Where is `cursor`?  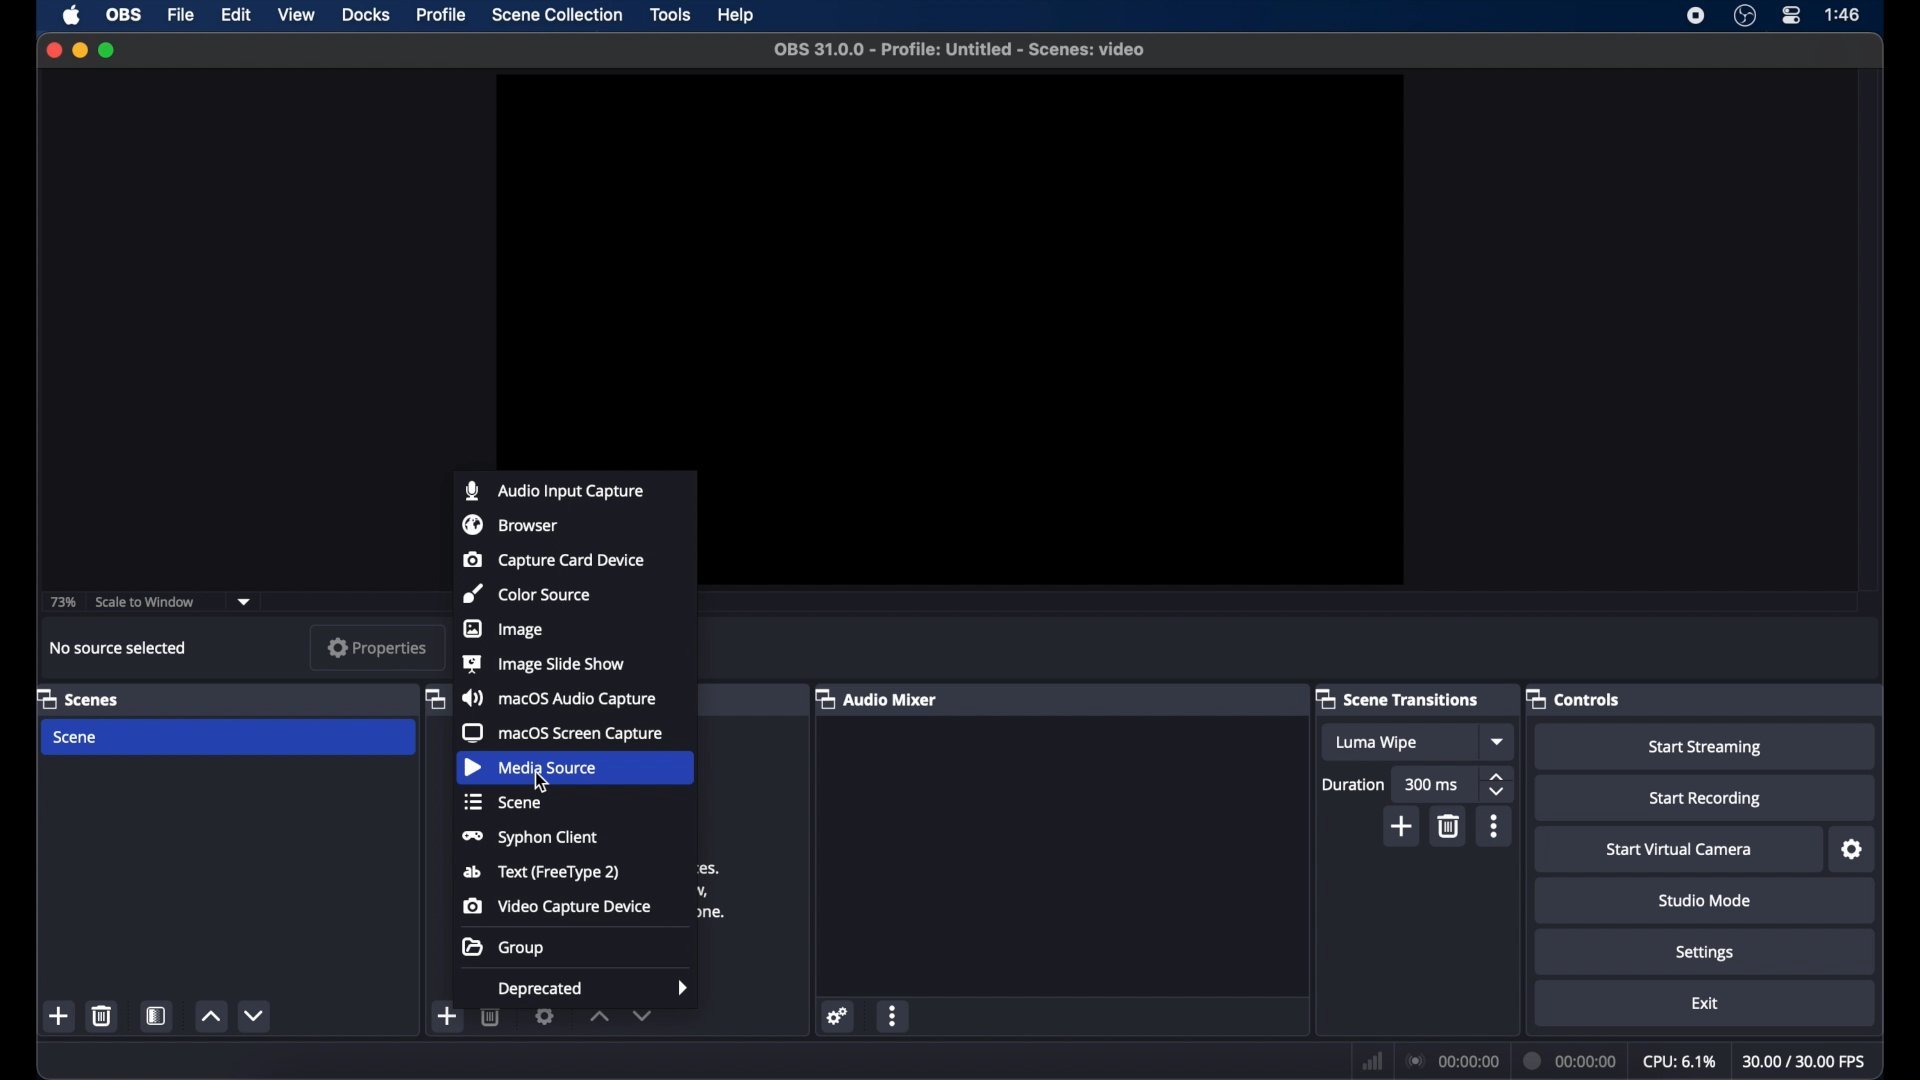
cursor is located at coordinates (544, 782).